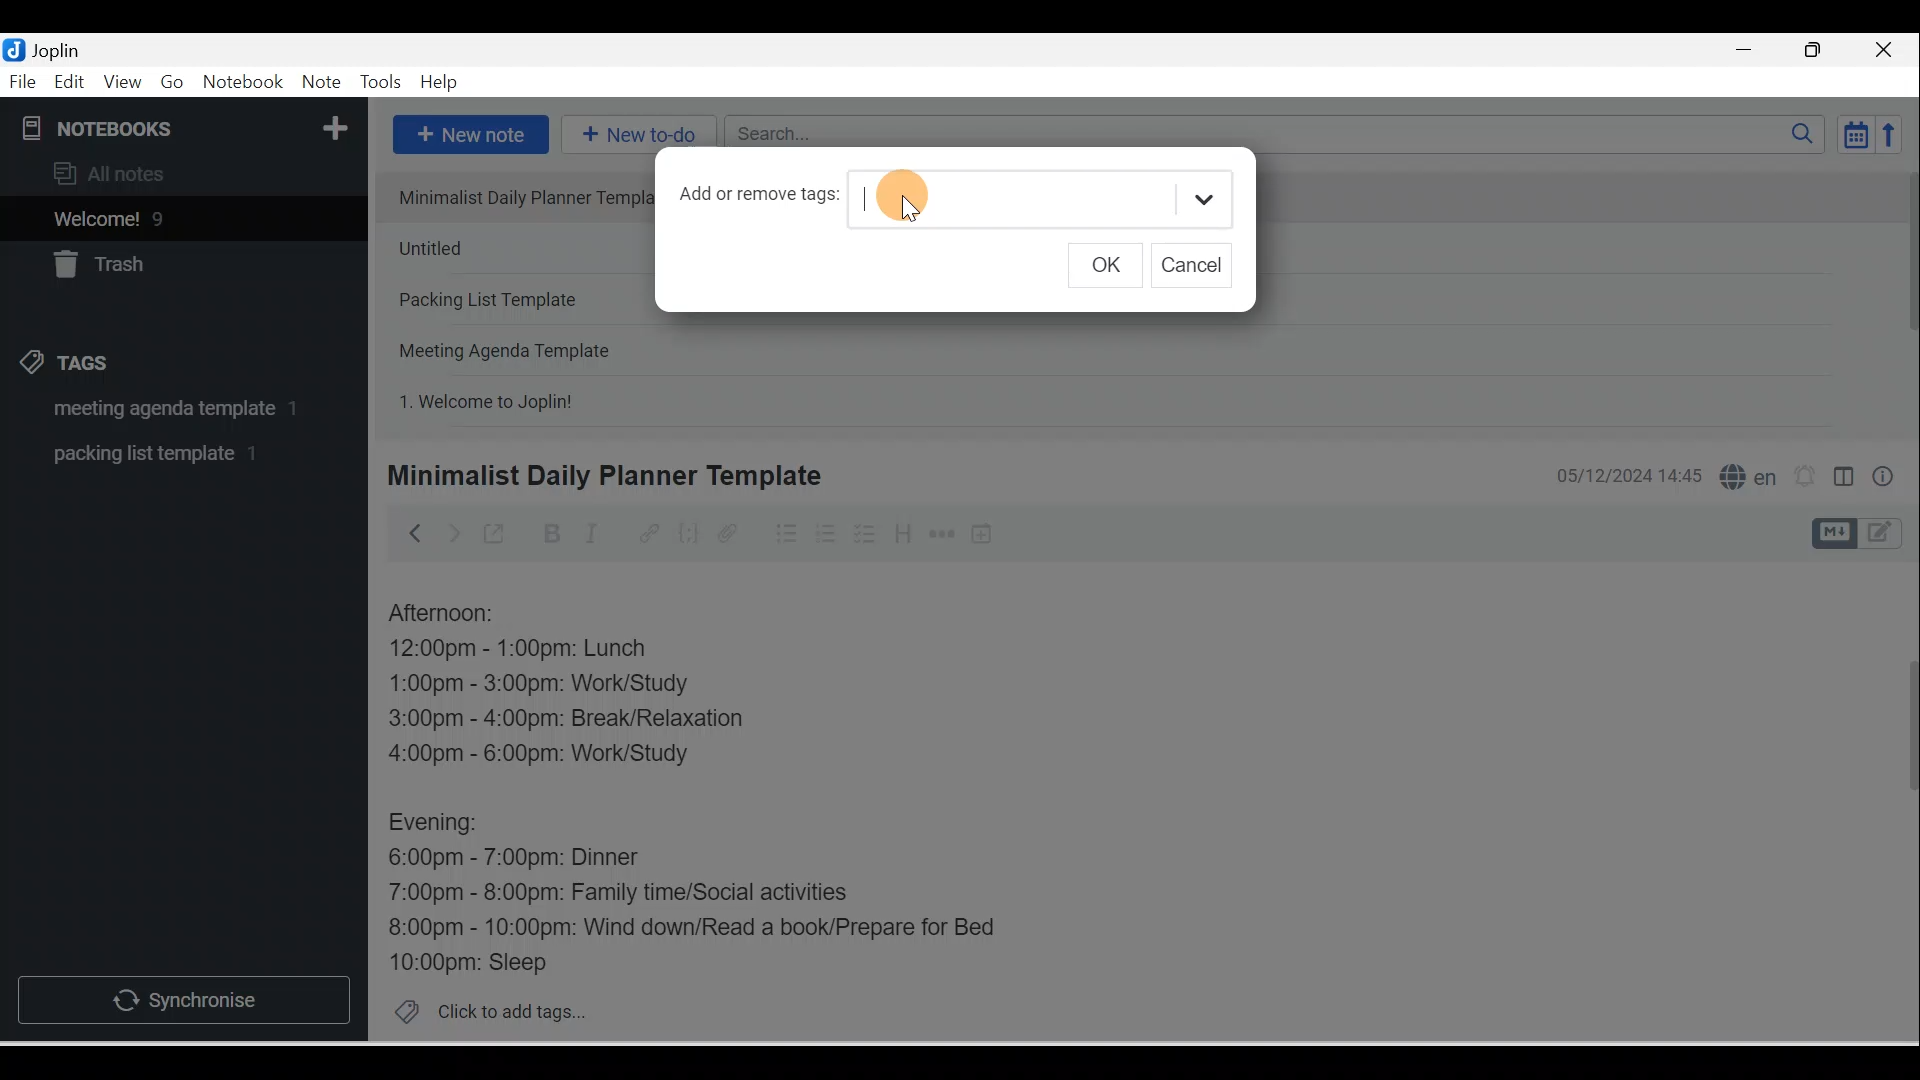 The image size is (1920, 1080). I want to click on Notes, so click(169, 214).